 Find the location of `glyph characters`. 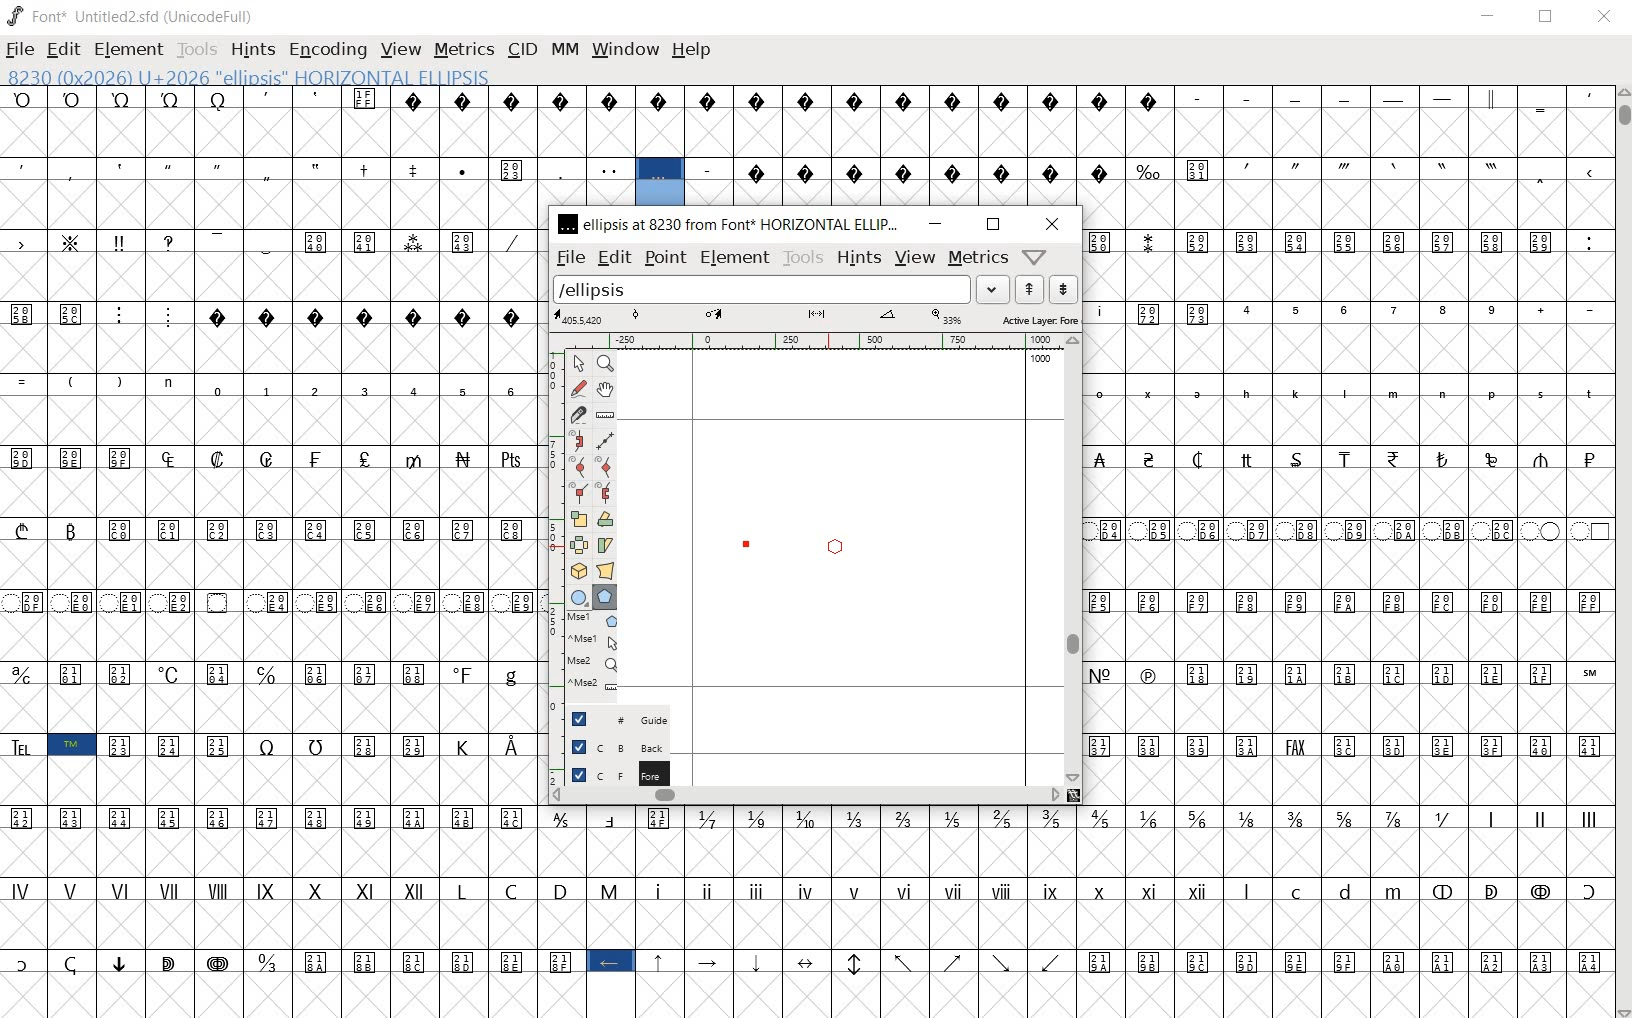

glyph characters is located at coordinates (1073, 908).